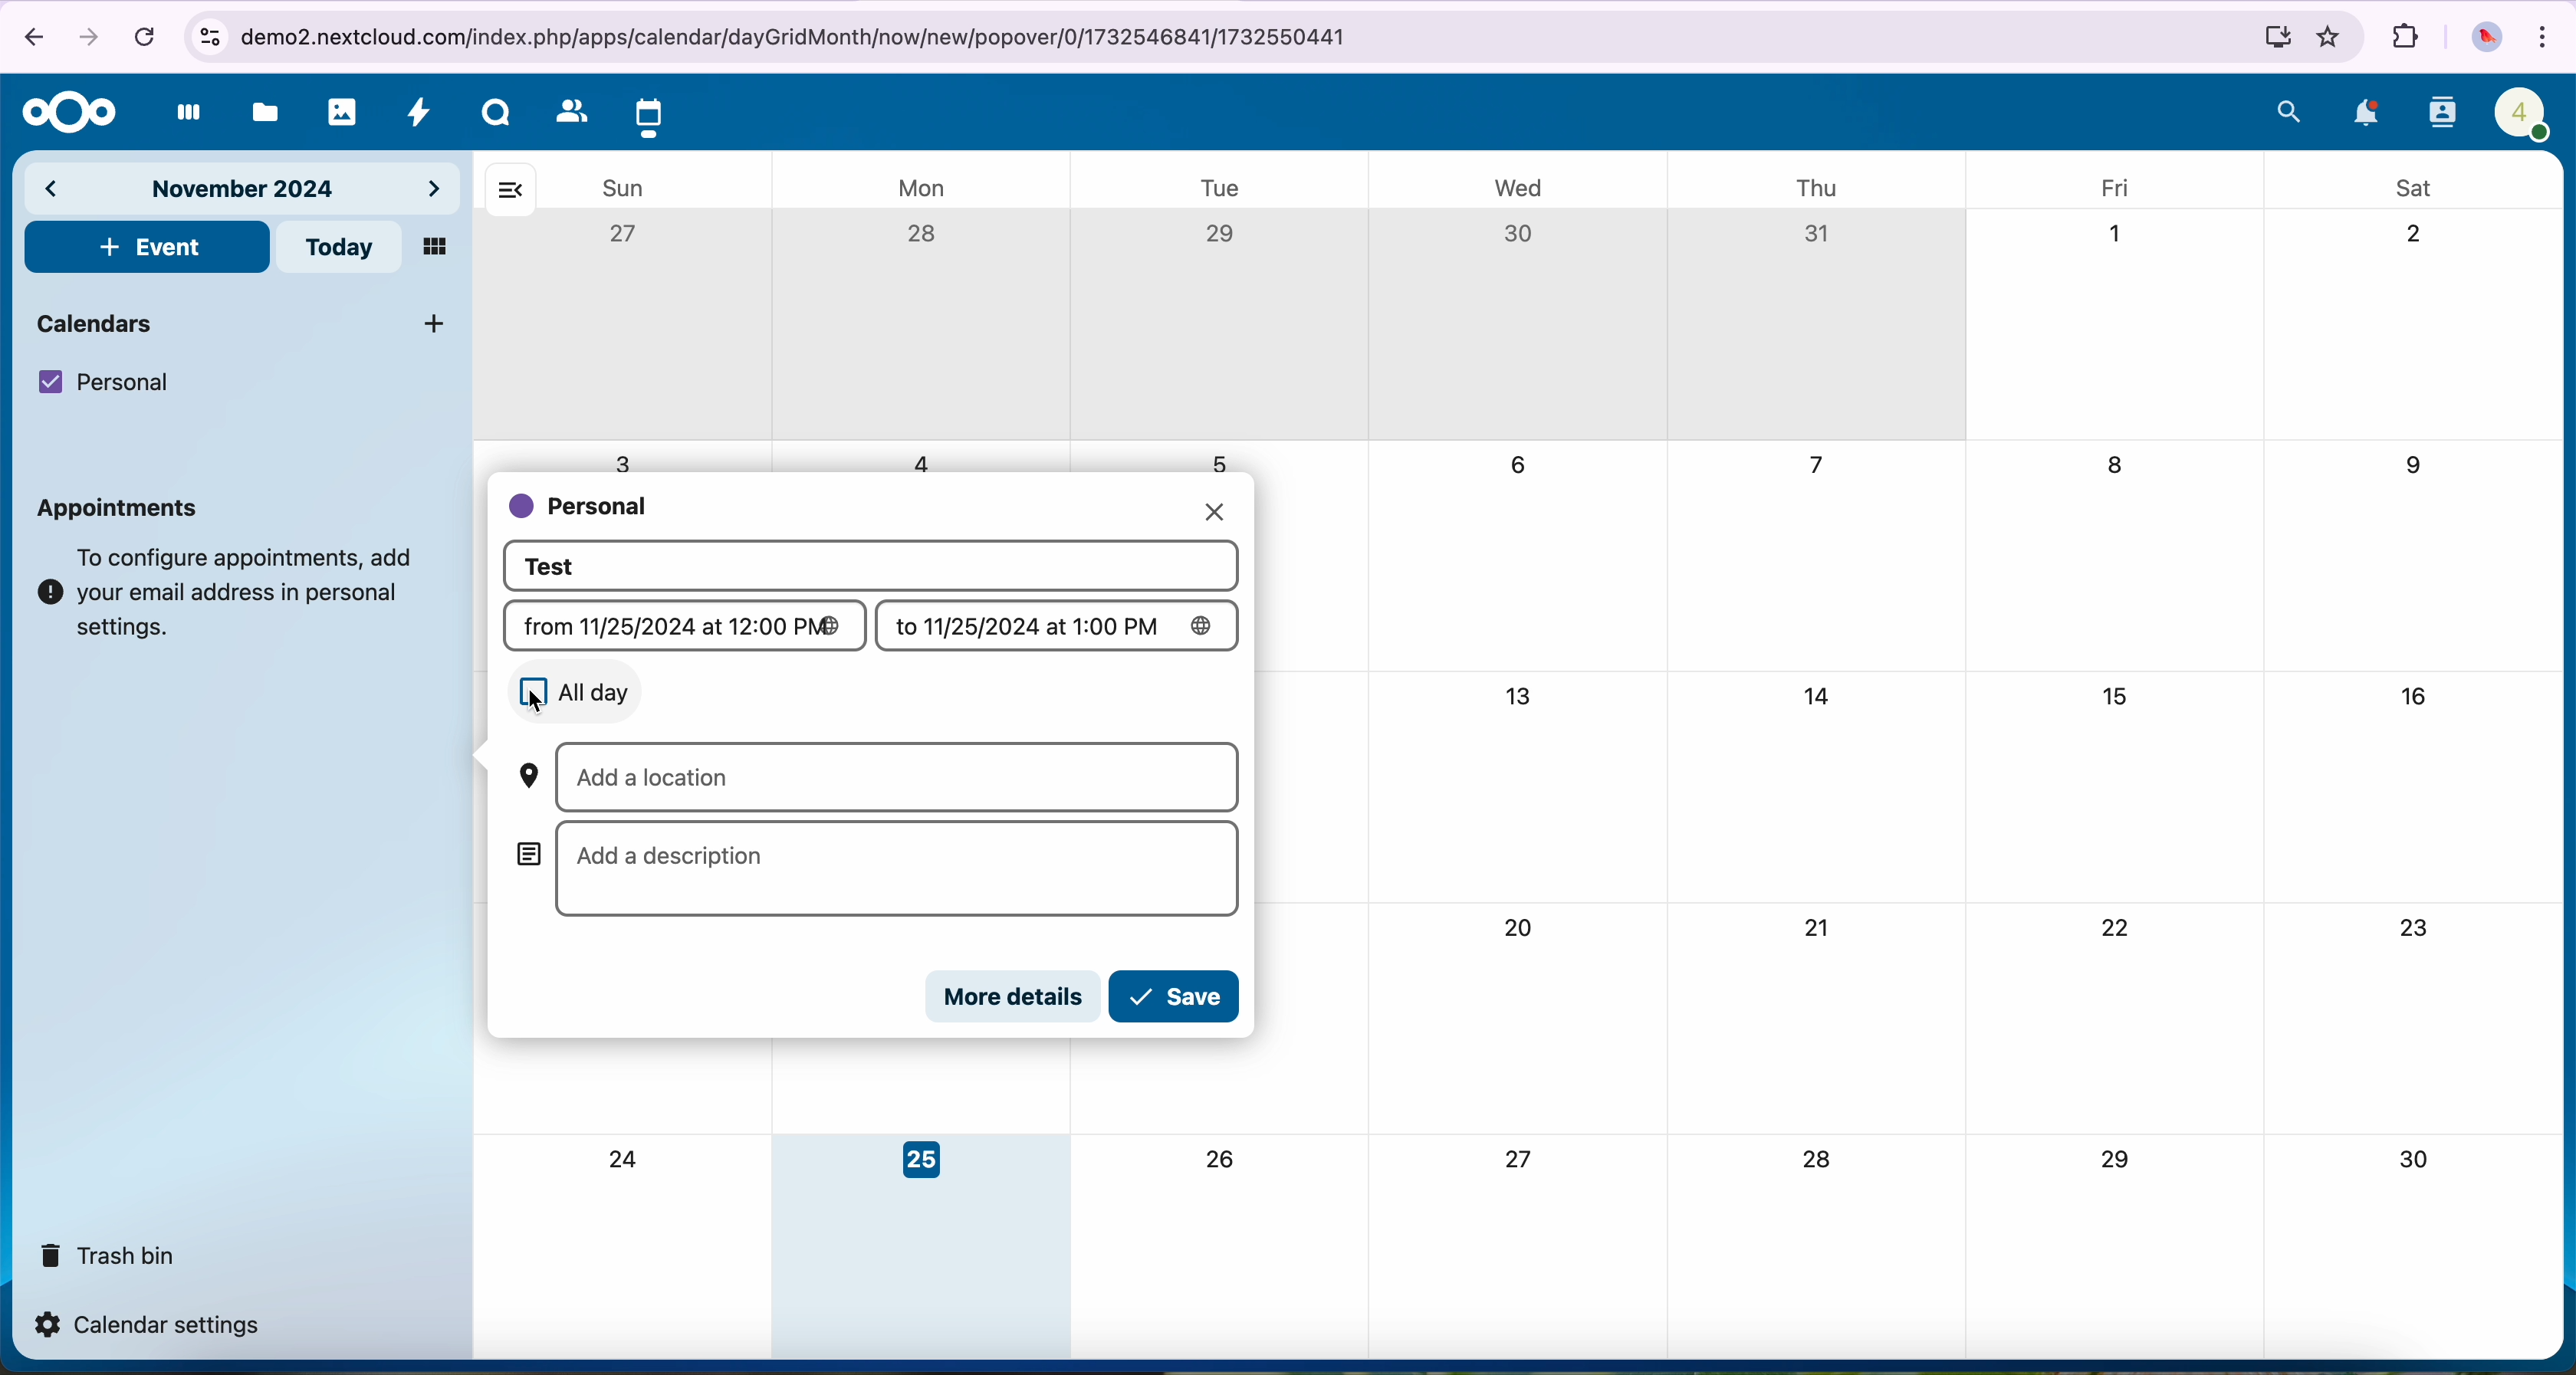  What do you see at coordinates (2418, 930) in the screenshot?
I see `23` at bounding box center [2418, 930].